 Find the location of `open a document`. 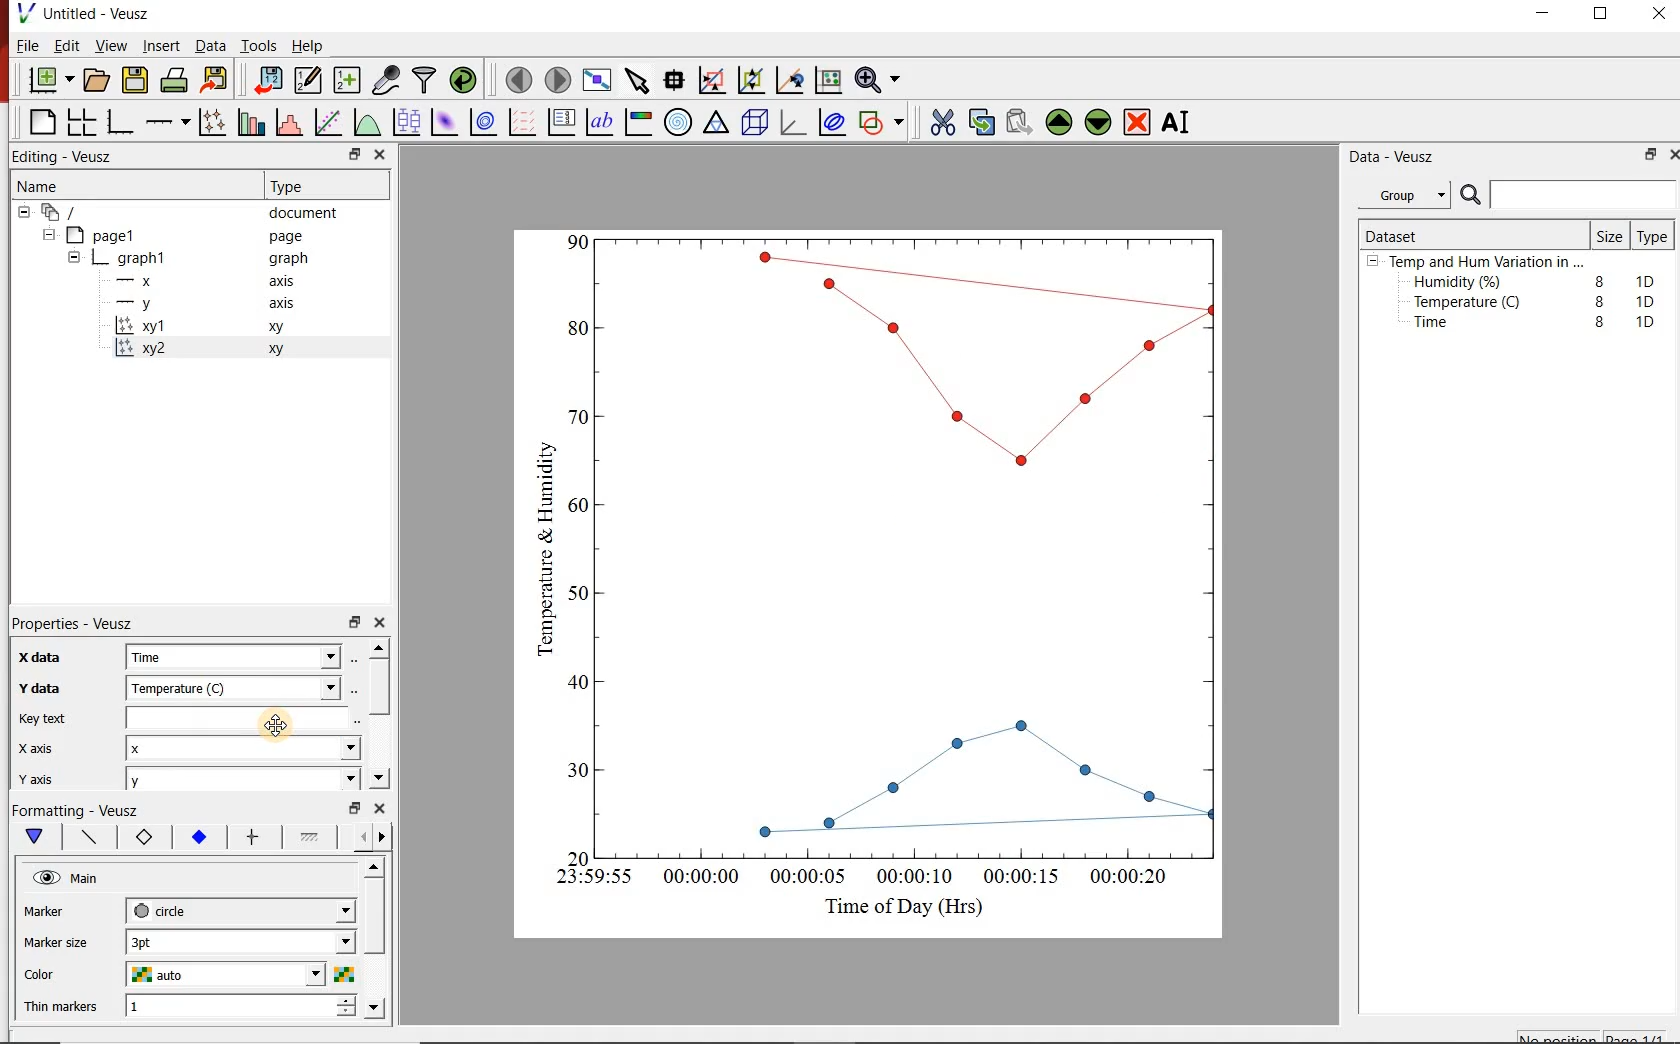

open a document is located at coordinates (98, 81).